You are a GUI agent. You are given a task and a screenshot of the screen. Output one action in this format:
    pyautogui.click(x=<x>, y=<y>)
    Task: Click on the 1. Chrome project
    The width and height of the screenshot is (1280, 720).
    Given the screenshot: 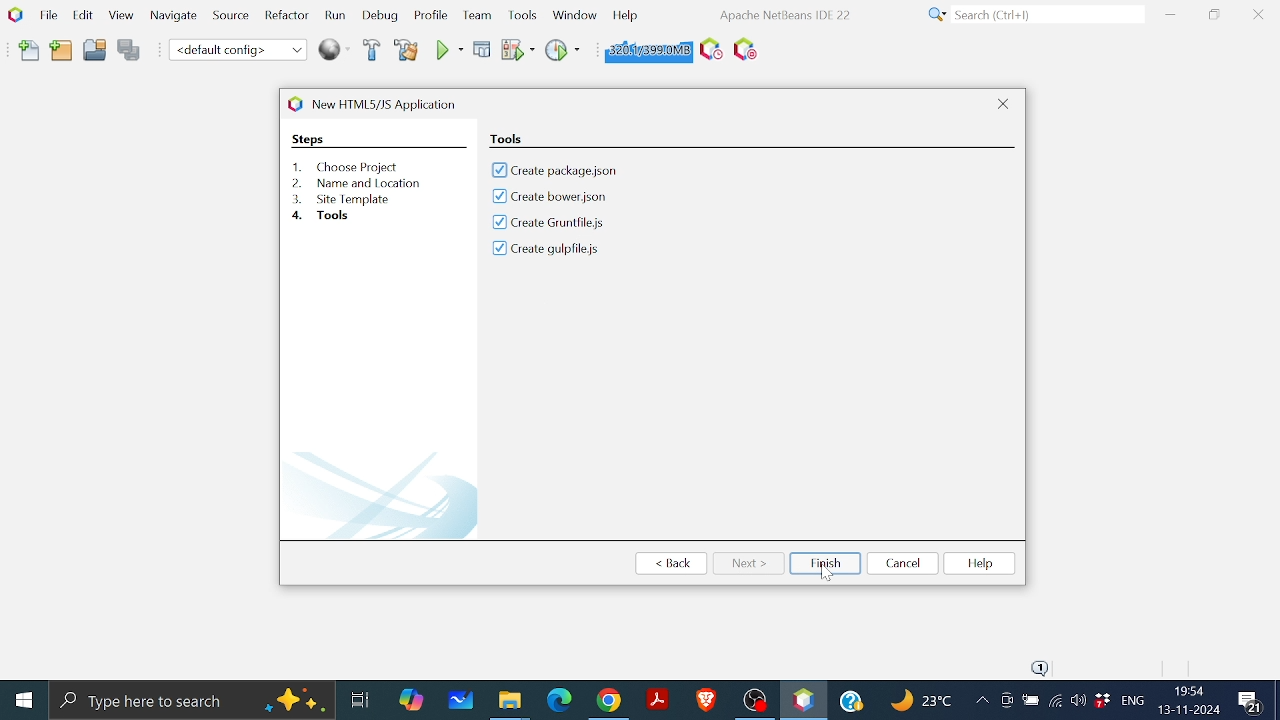 What is the action you would take?
    pyautogui.click(x=348, y=167)
    